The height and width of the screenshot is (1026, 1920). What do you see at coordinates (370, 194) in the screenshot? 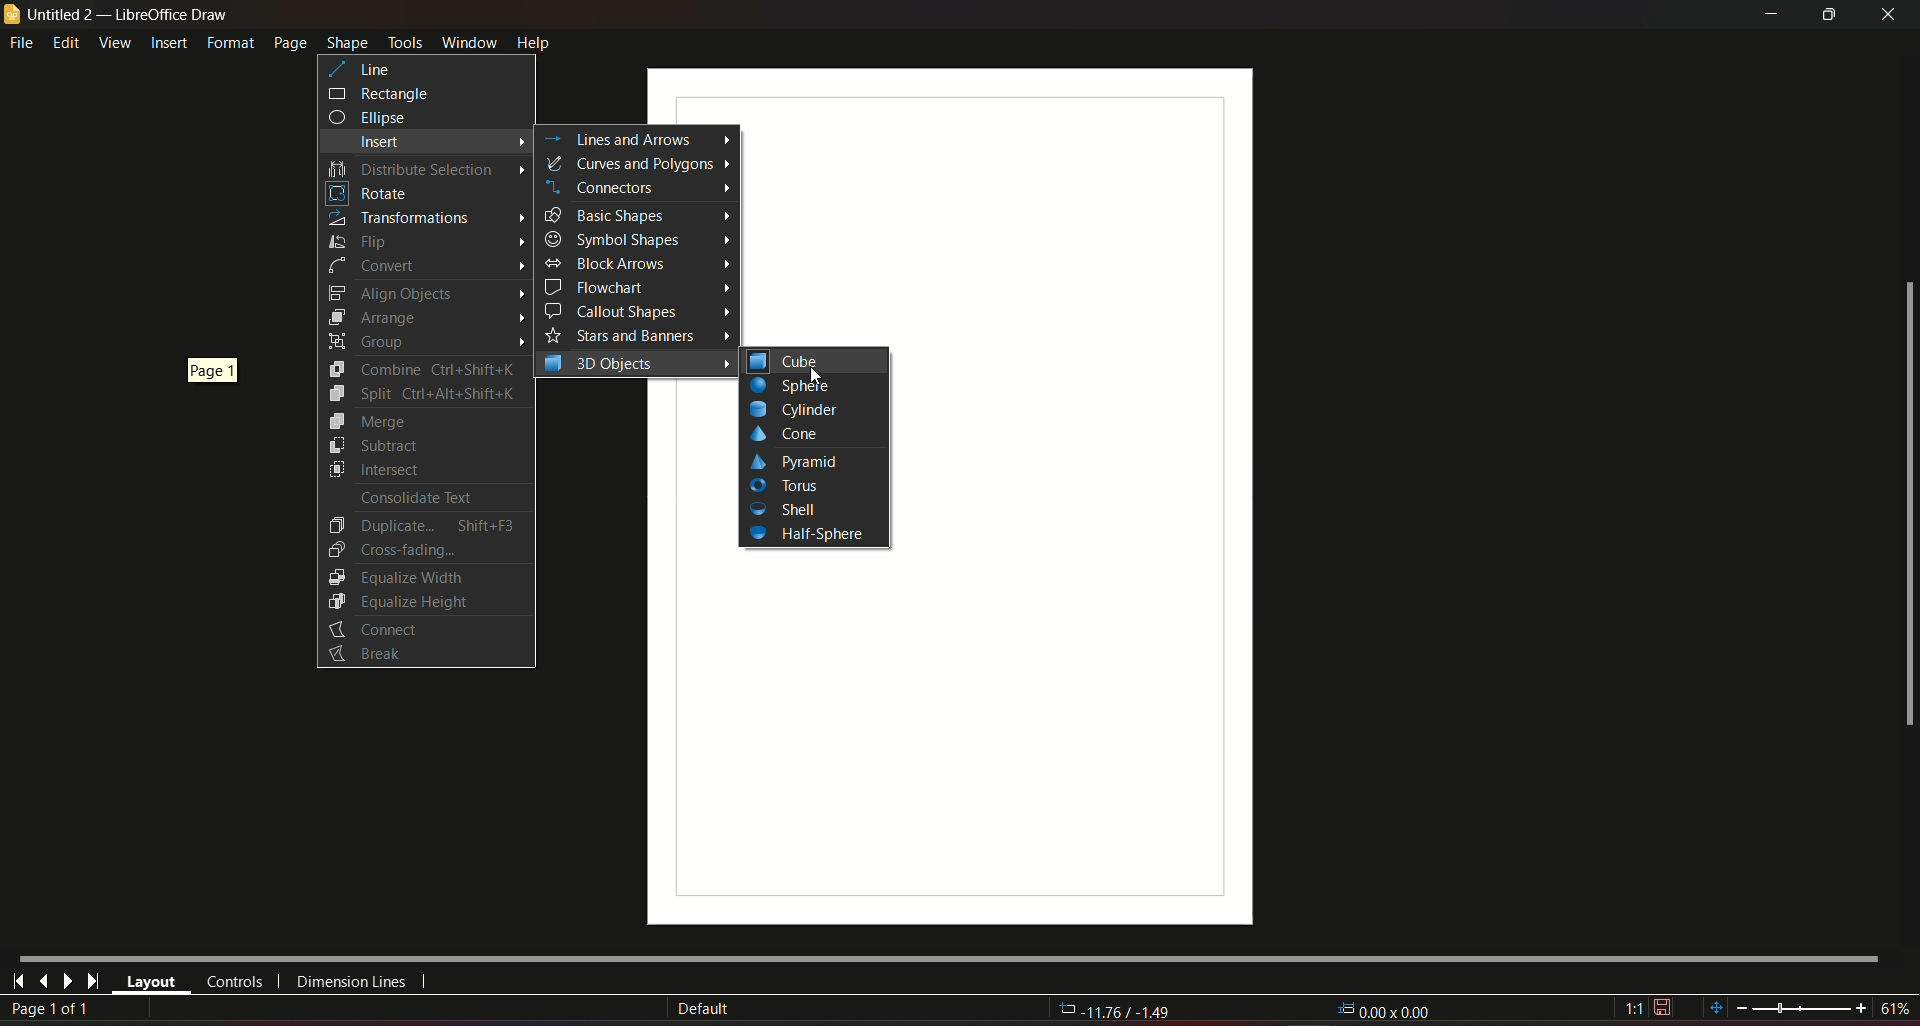
I see `Rotate` at bounding box center [370, 194].